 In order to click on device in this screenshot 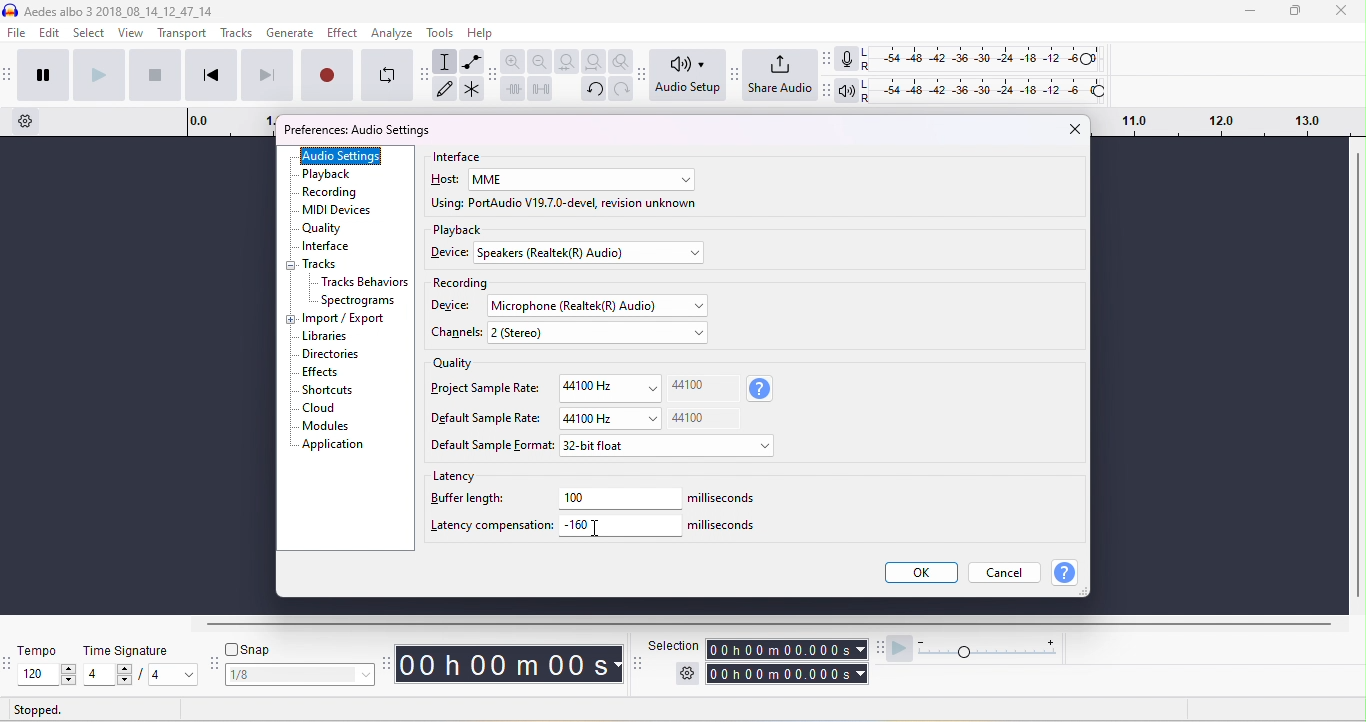, I will do `click(449, 252)`.